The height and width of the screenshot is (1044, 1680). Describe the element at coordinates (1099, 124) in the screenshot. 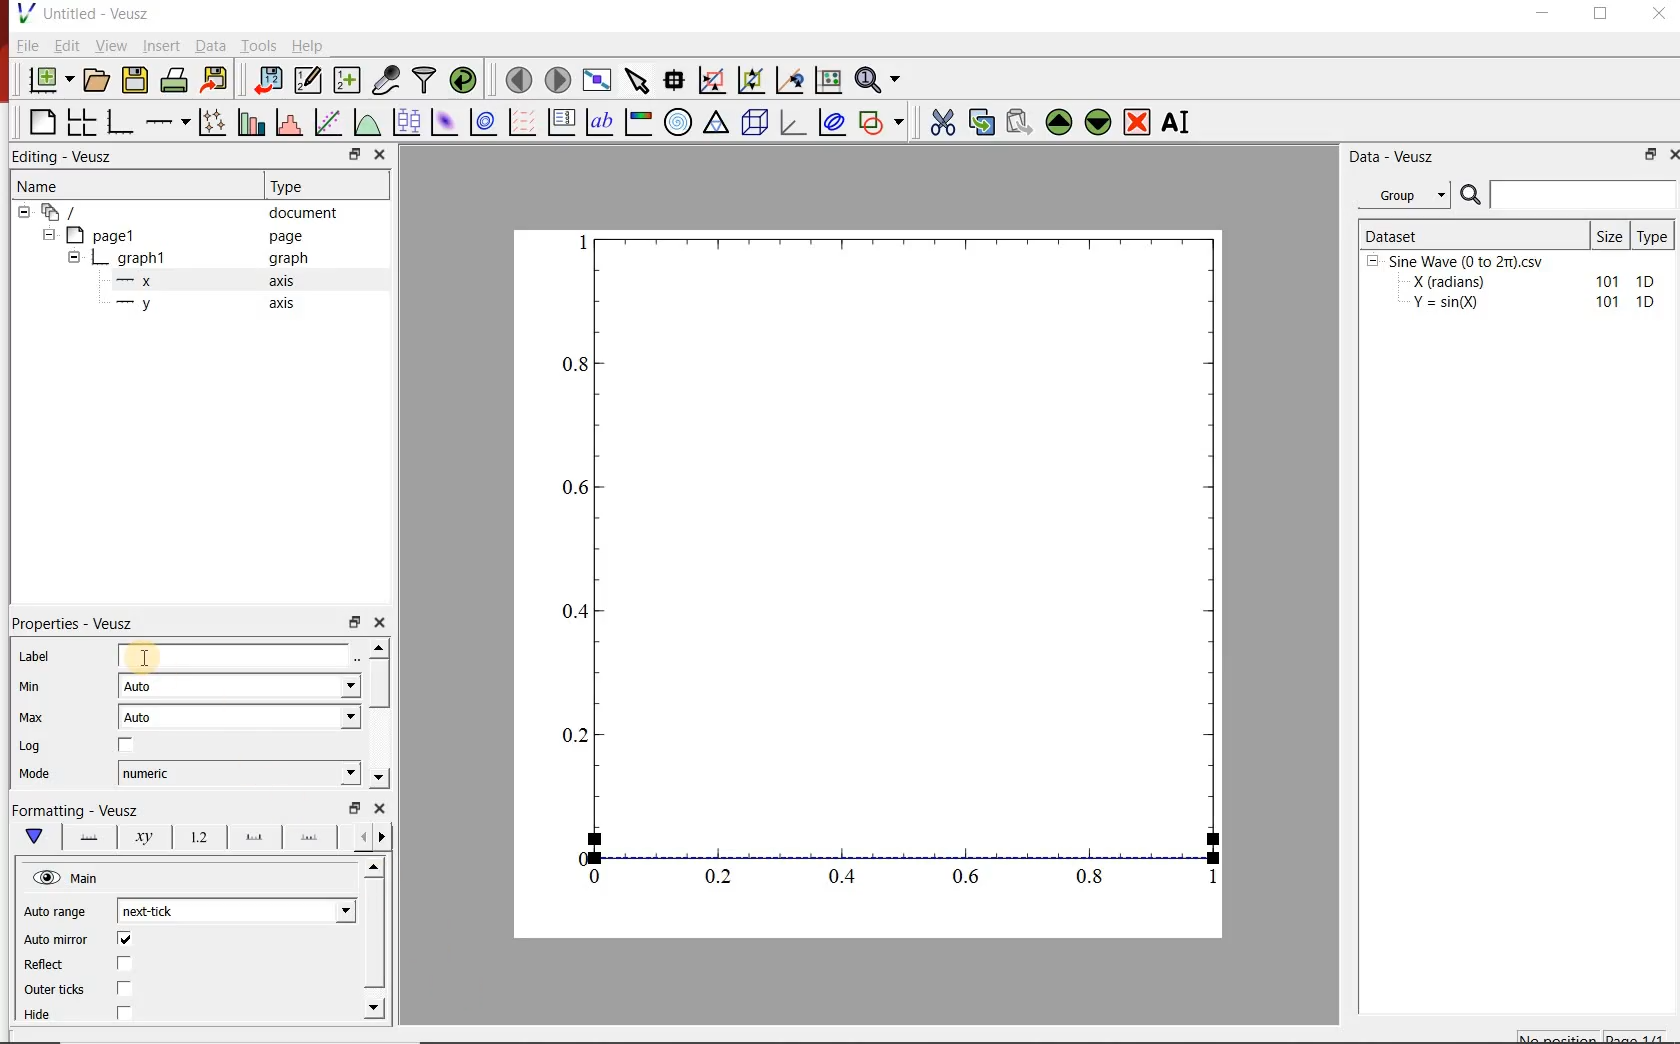

I see `move down` at that location.